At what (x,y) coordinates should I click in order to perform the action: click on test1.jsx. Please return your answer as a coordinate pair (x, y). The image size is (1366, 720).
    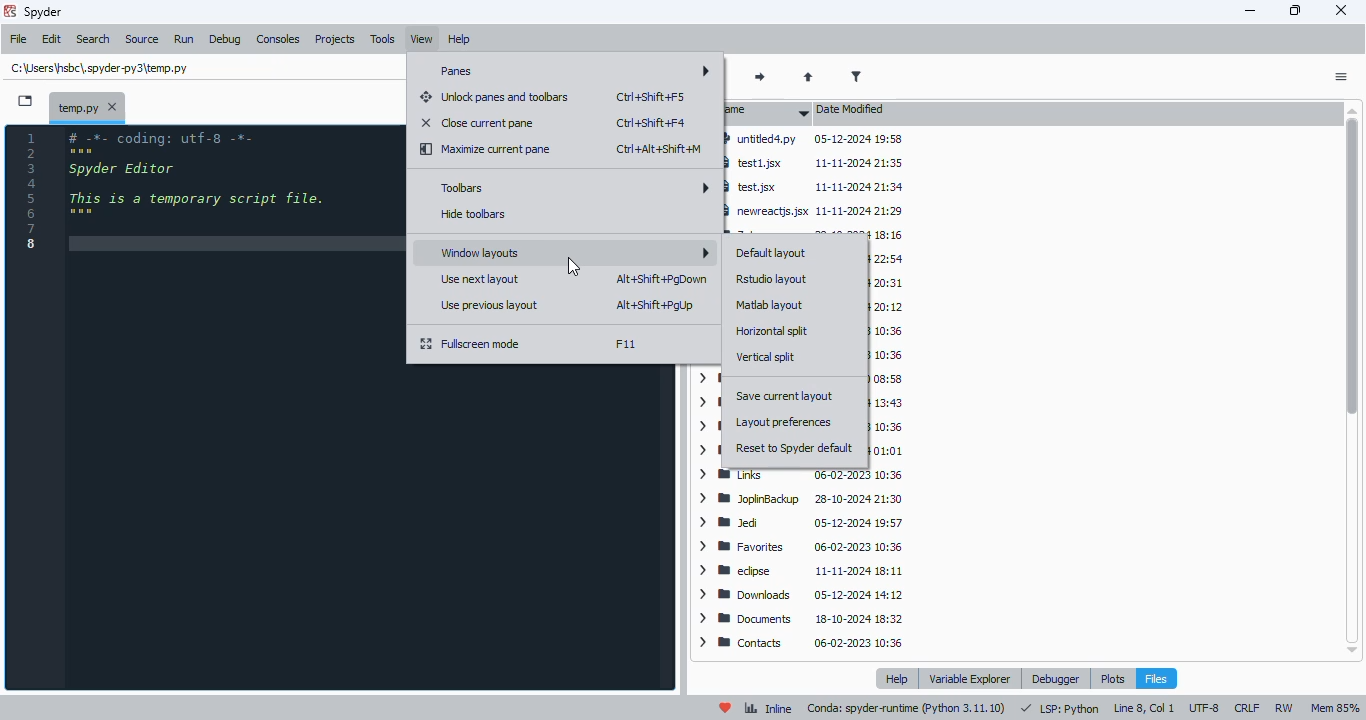
    Looking at the image, I should click on (818, 163).